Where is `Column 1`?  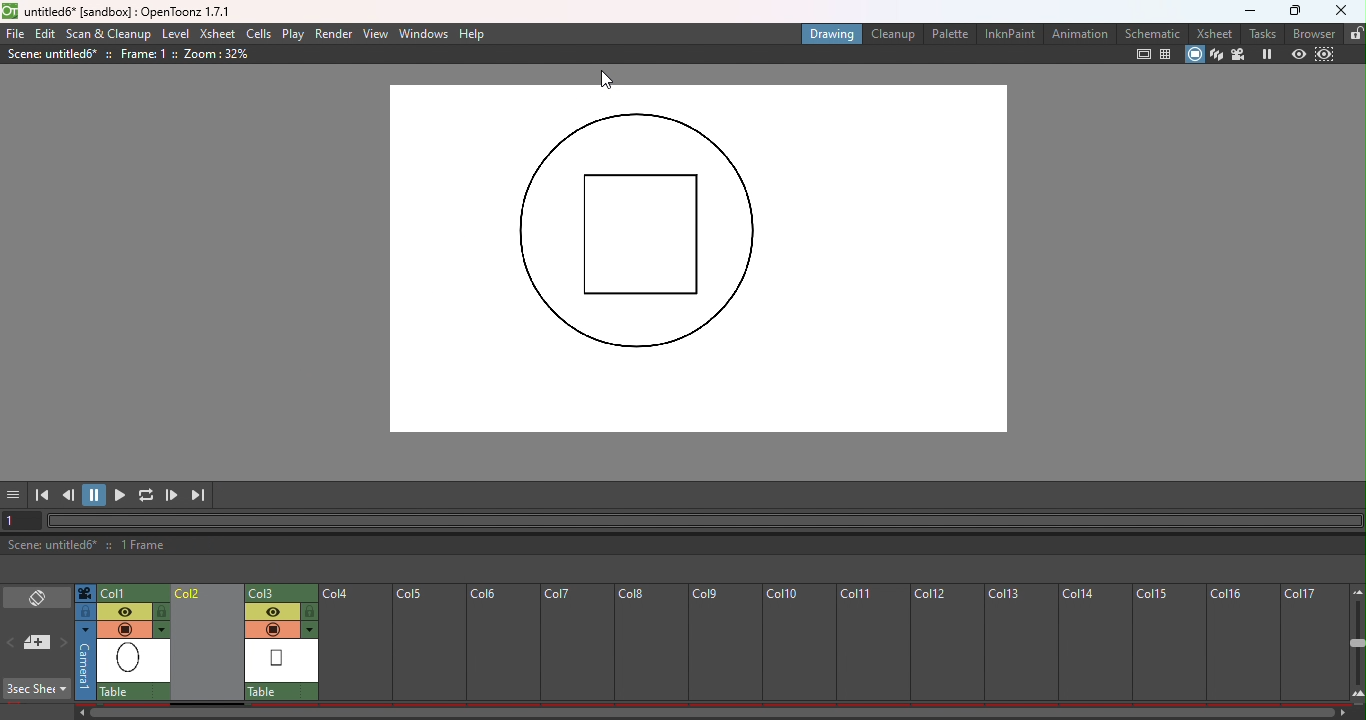 Column 1 is located at coordinates (131, 592).